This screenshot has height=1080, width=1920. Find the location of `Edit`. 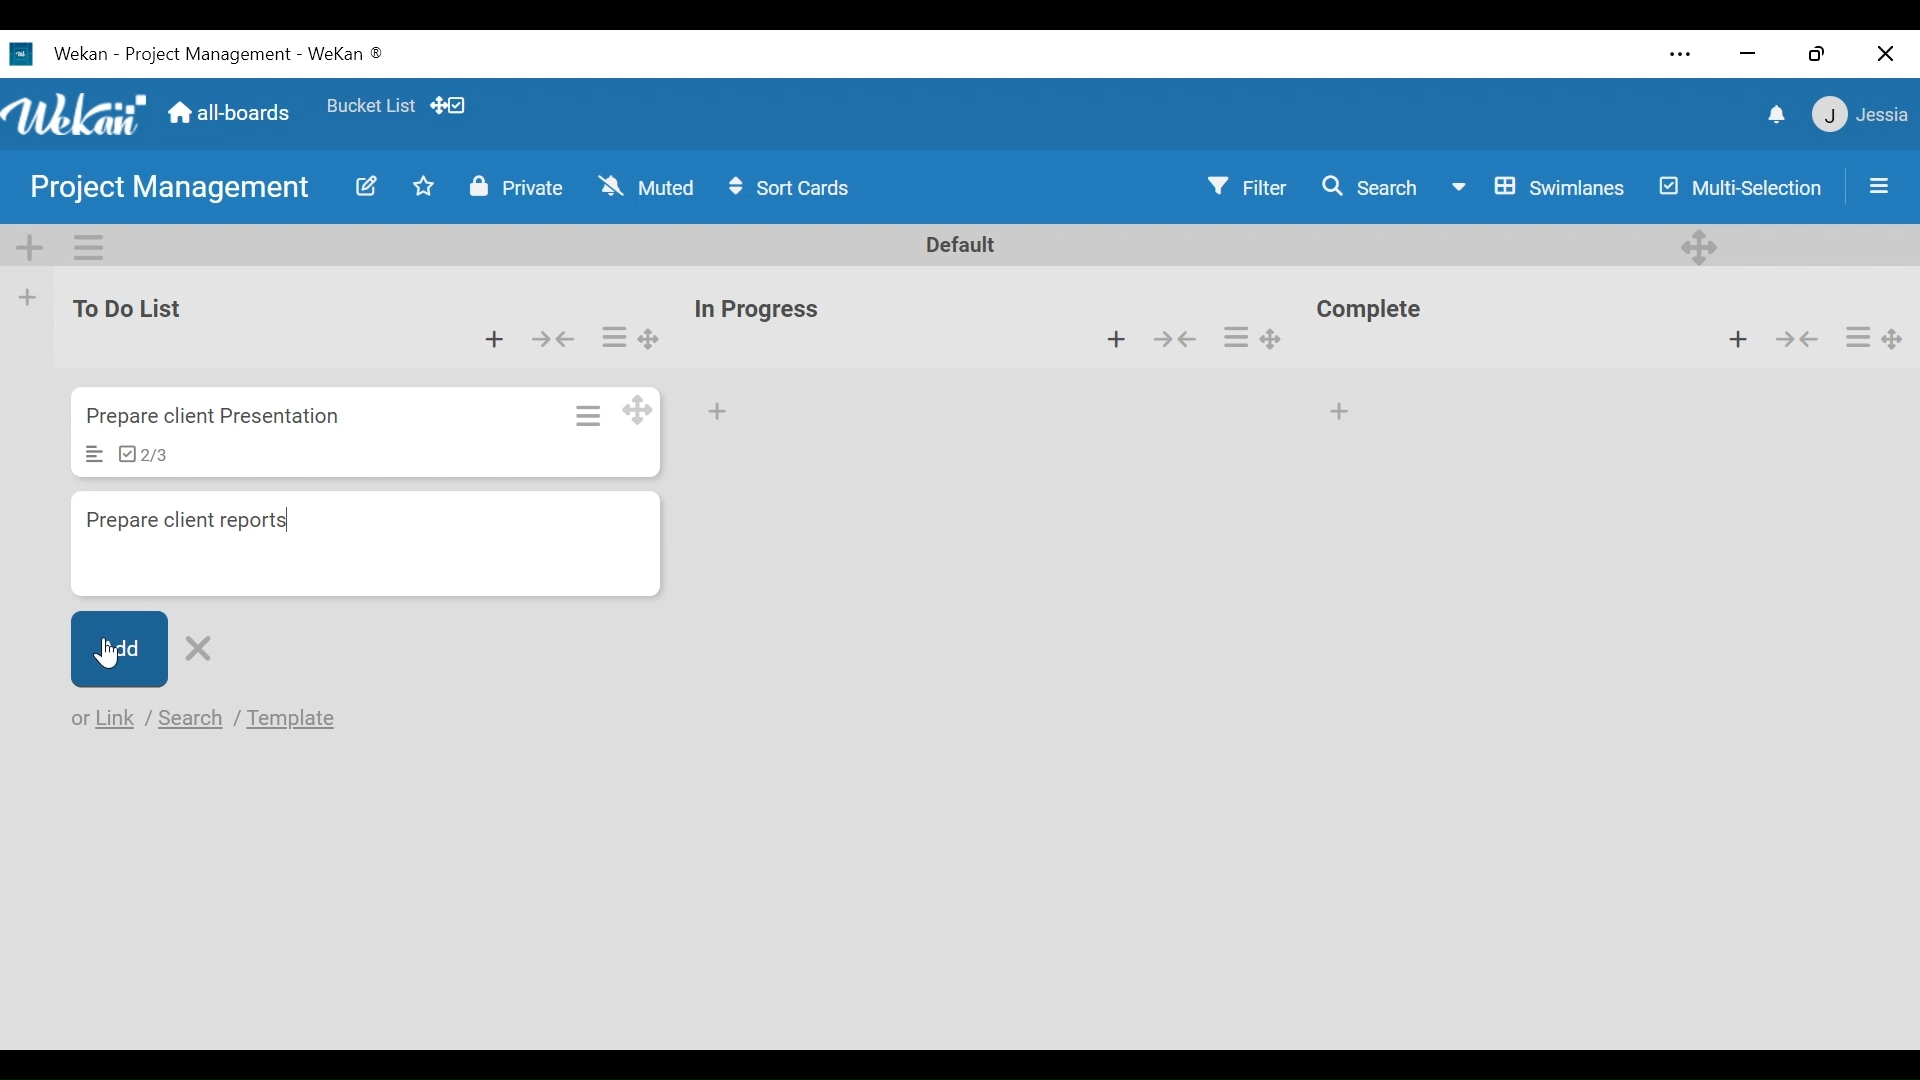

Edit is located at coordinates (358, 186).